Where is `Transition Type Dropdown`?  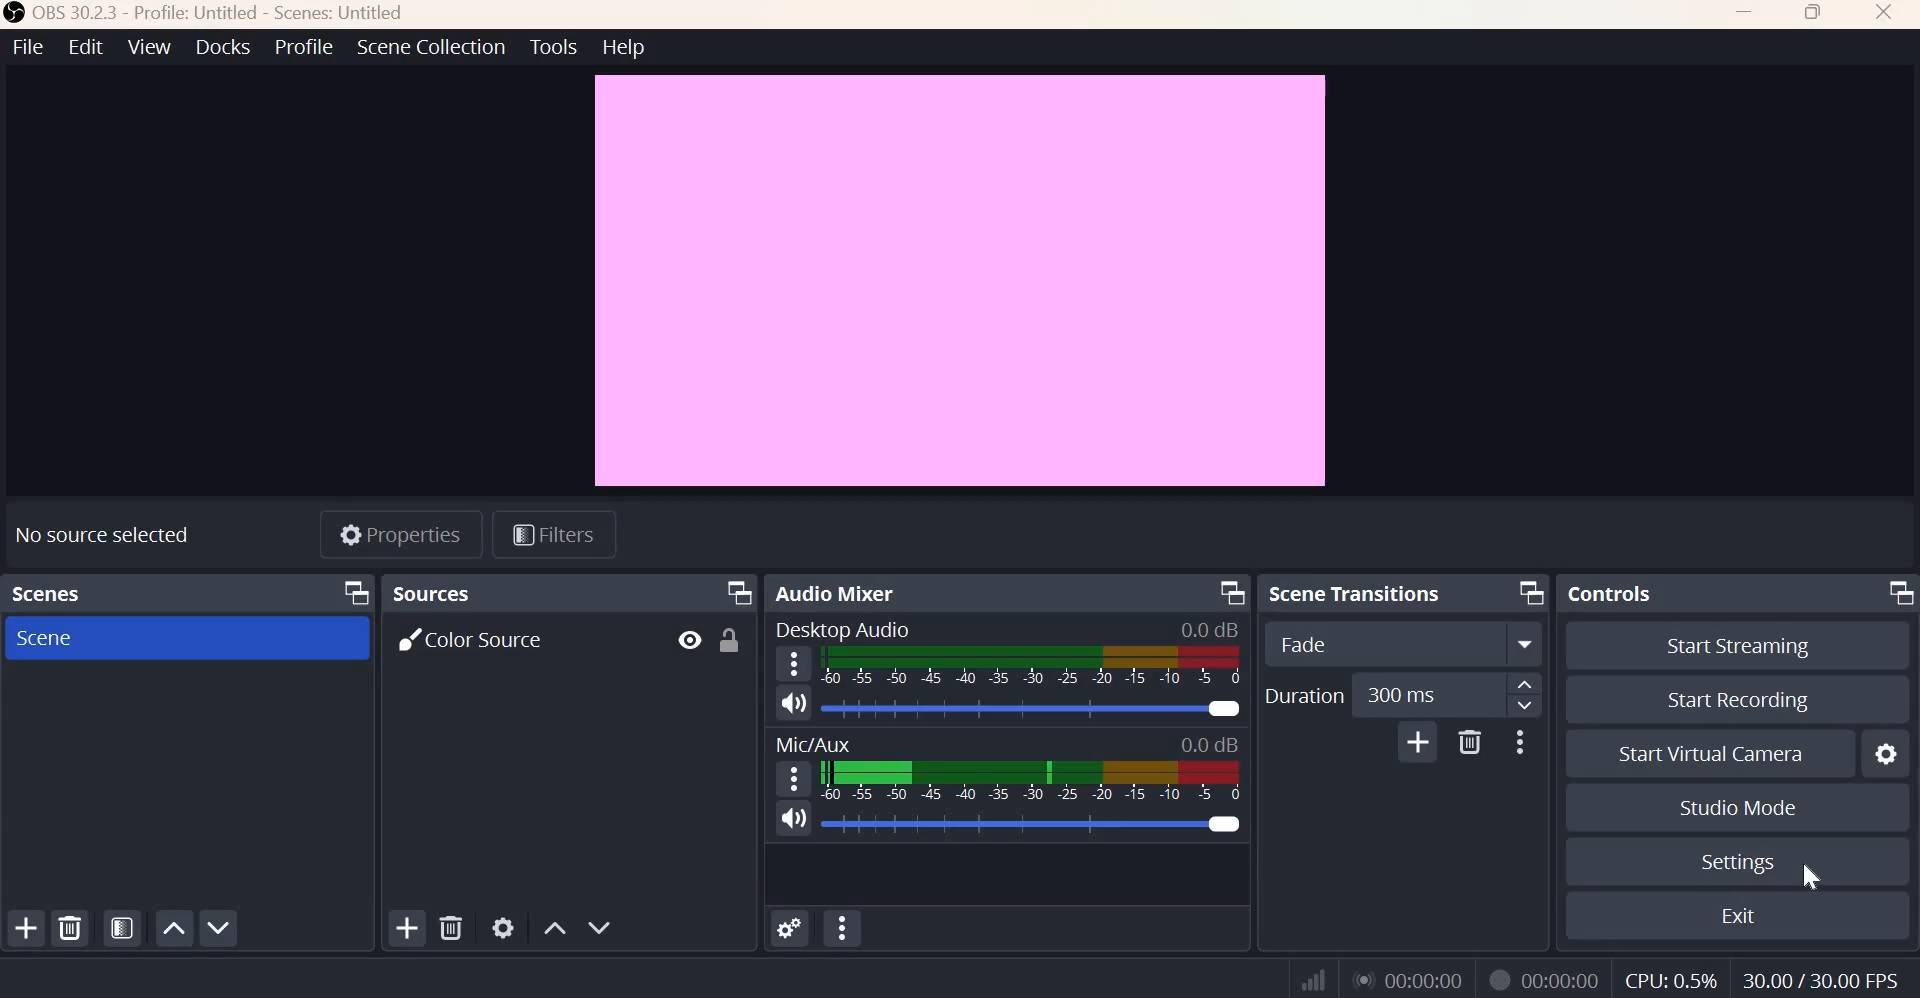
Transition Type Dropdown is located at coordinates (1399, 646).